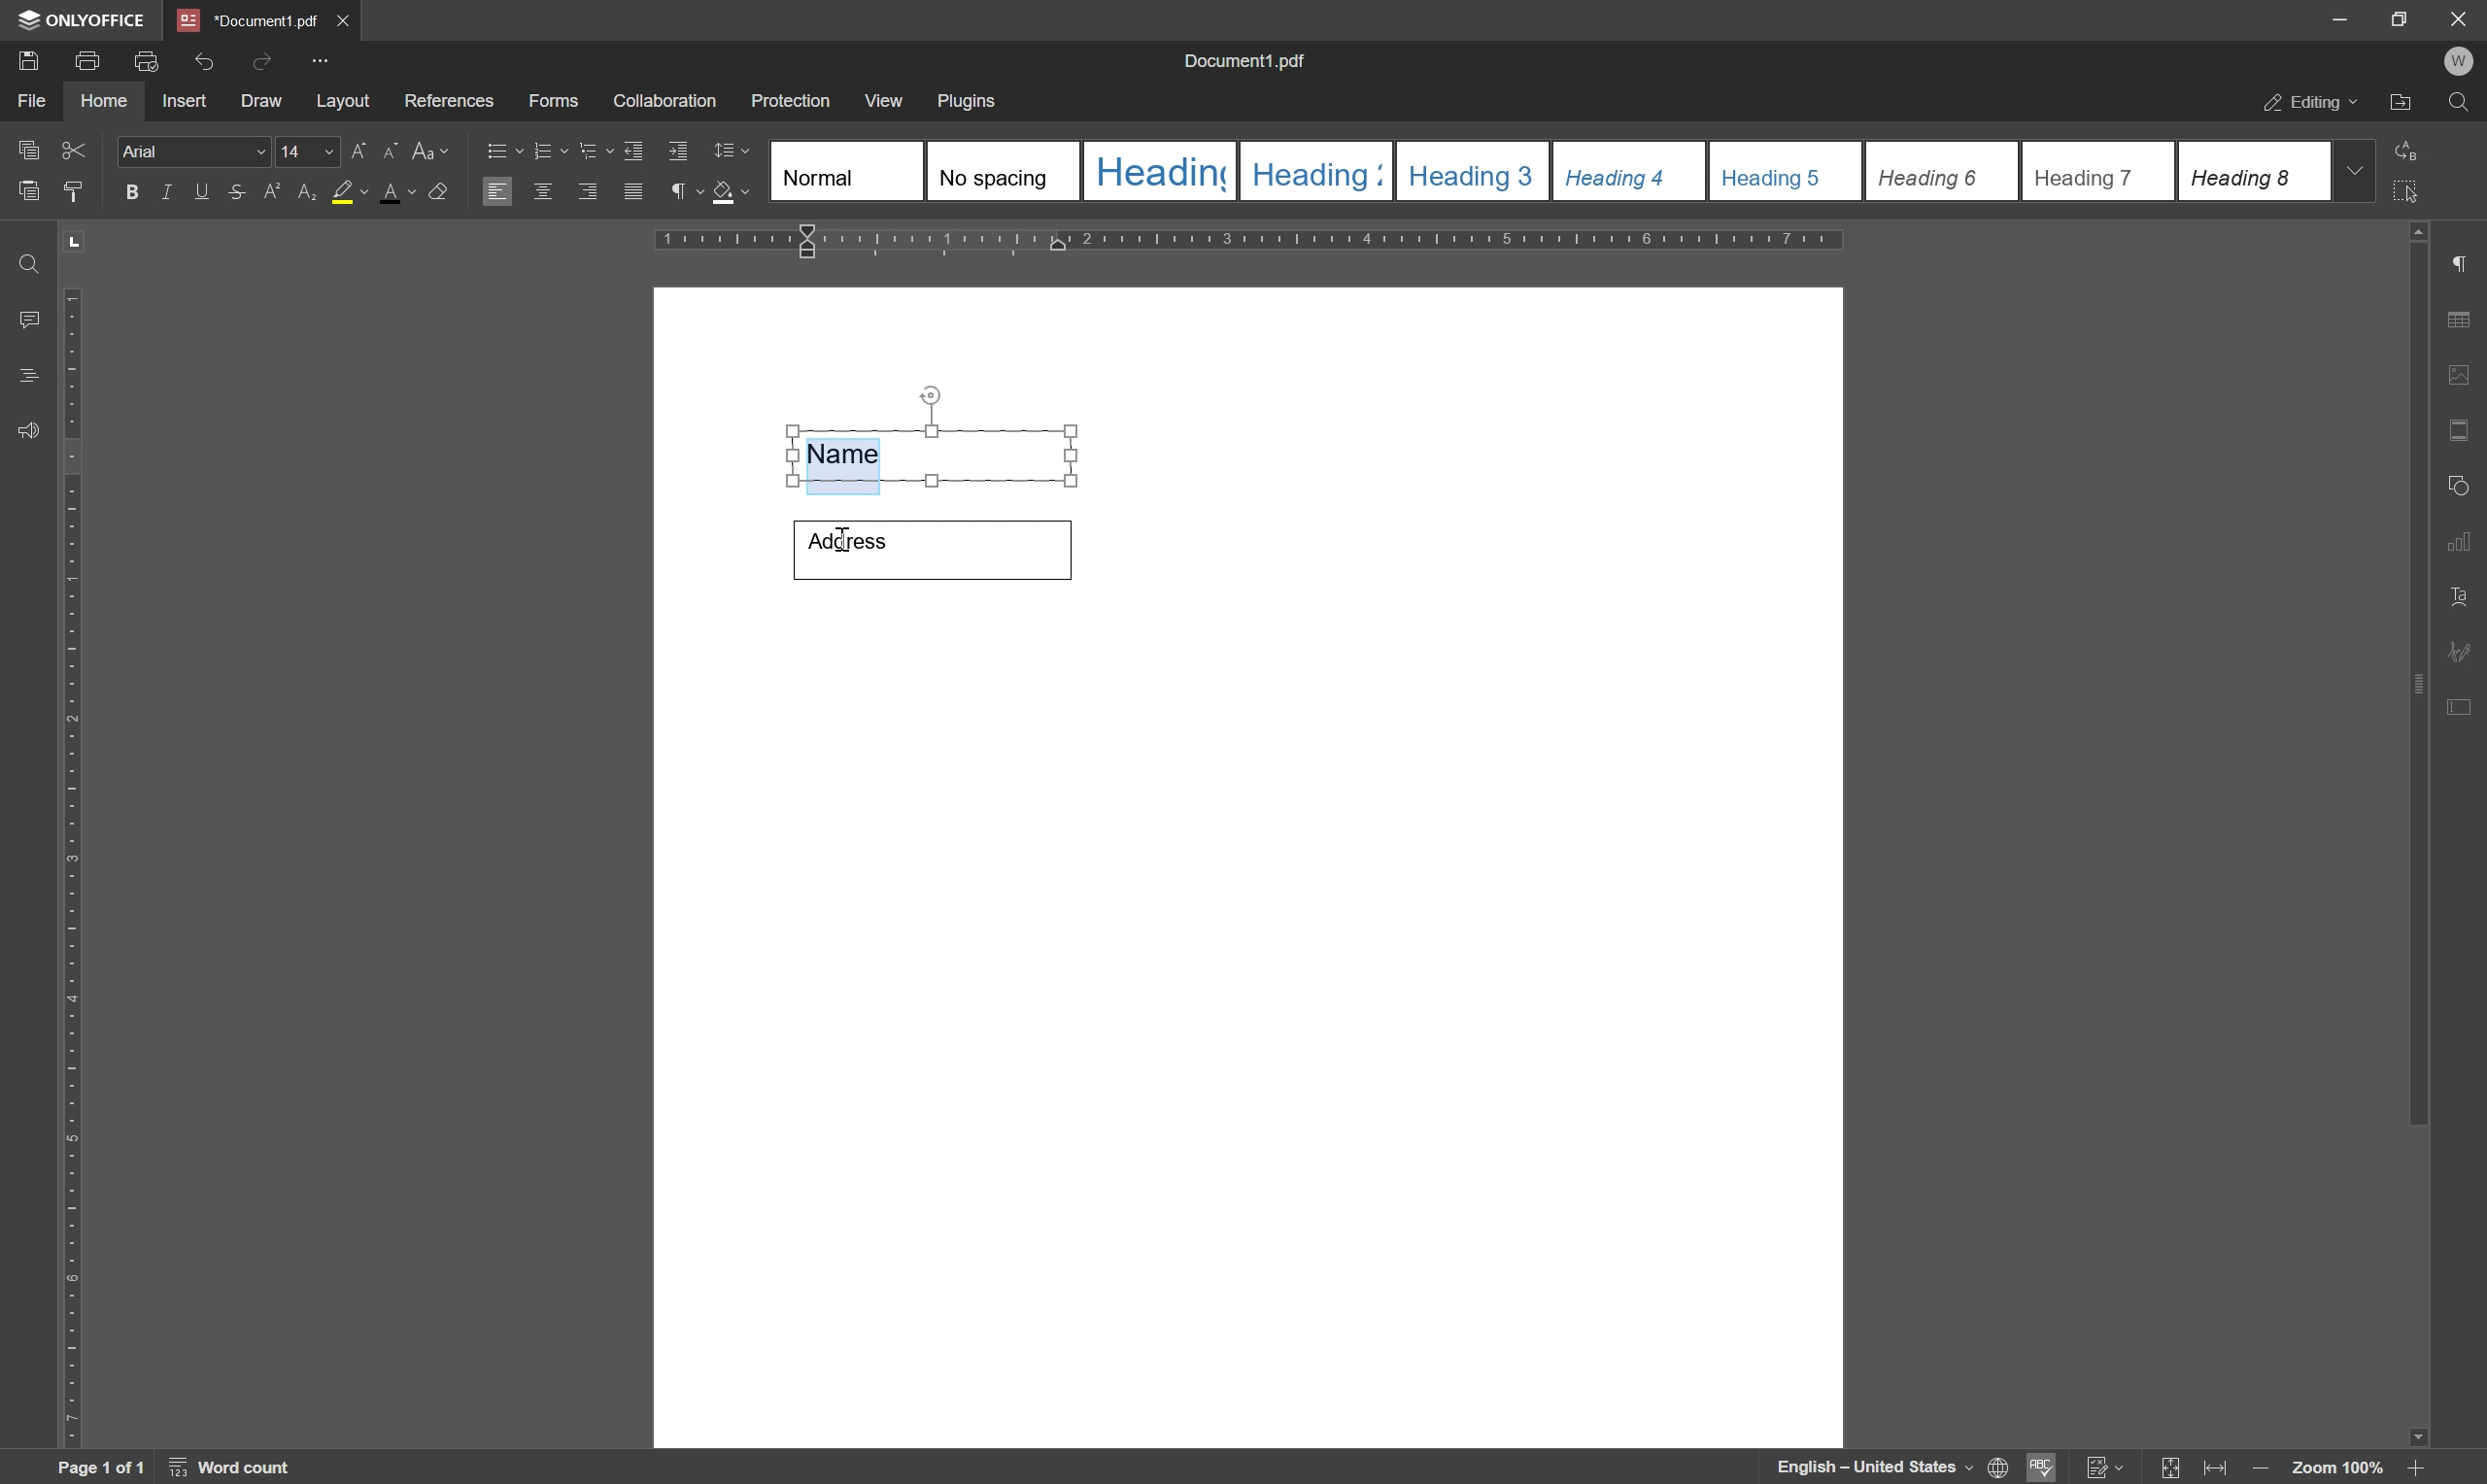 This screenshot has height=1484, width=2487. I want to click on shading, so click(731, 195).